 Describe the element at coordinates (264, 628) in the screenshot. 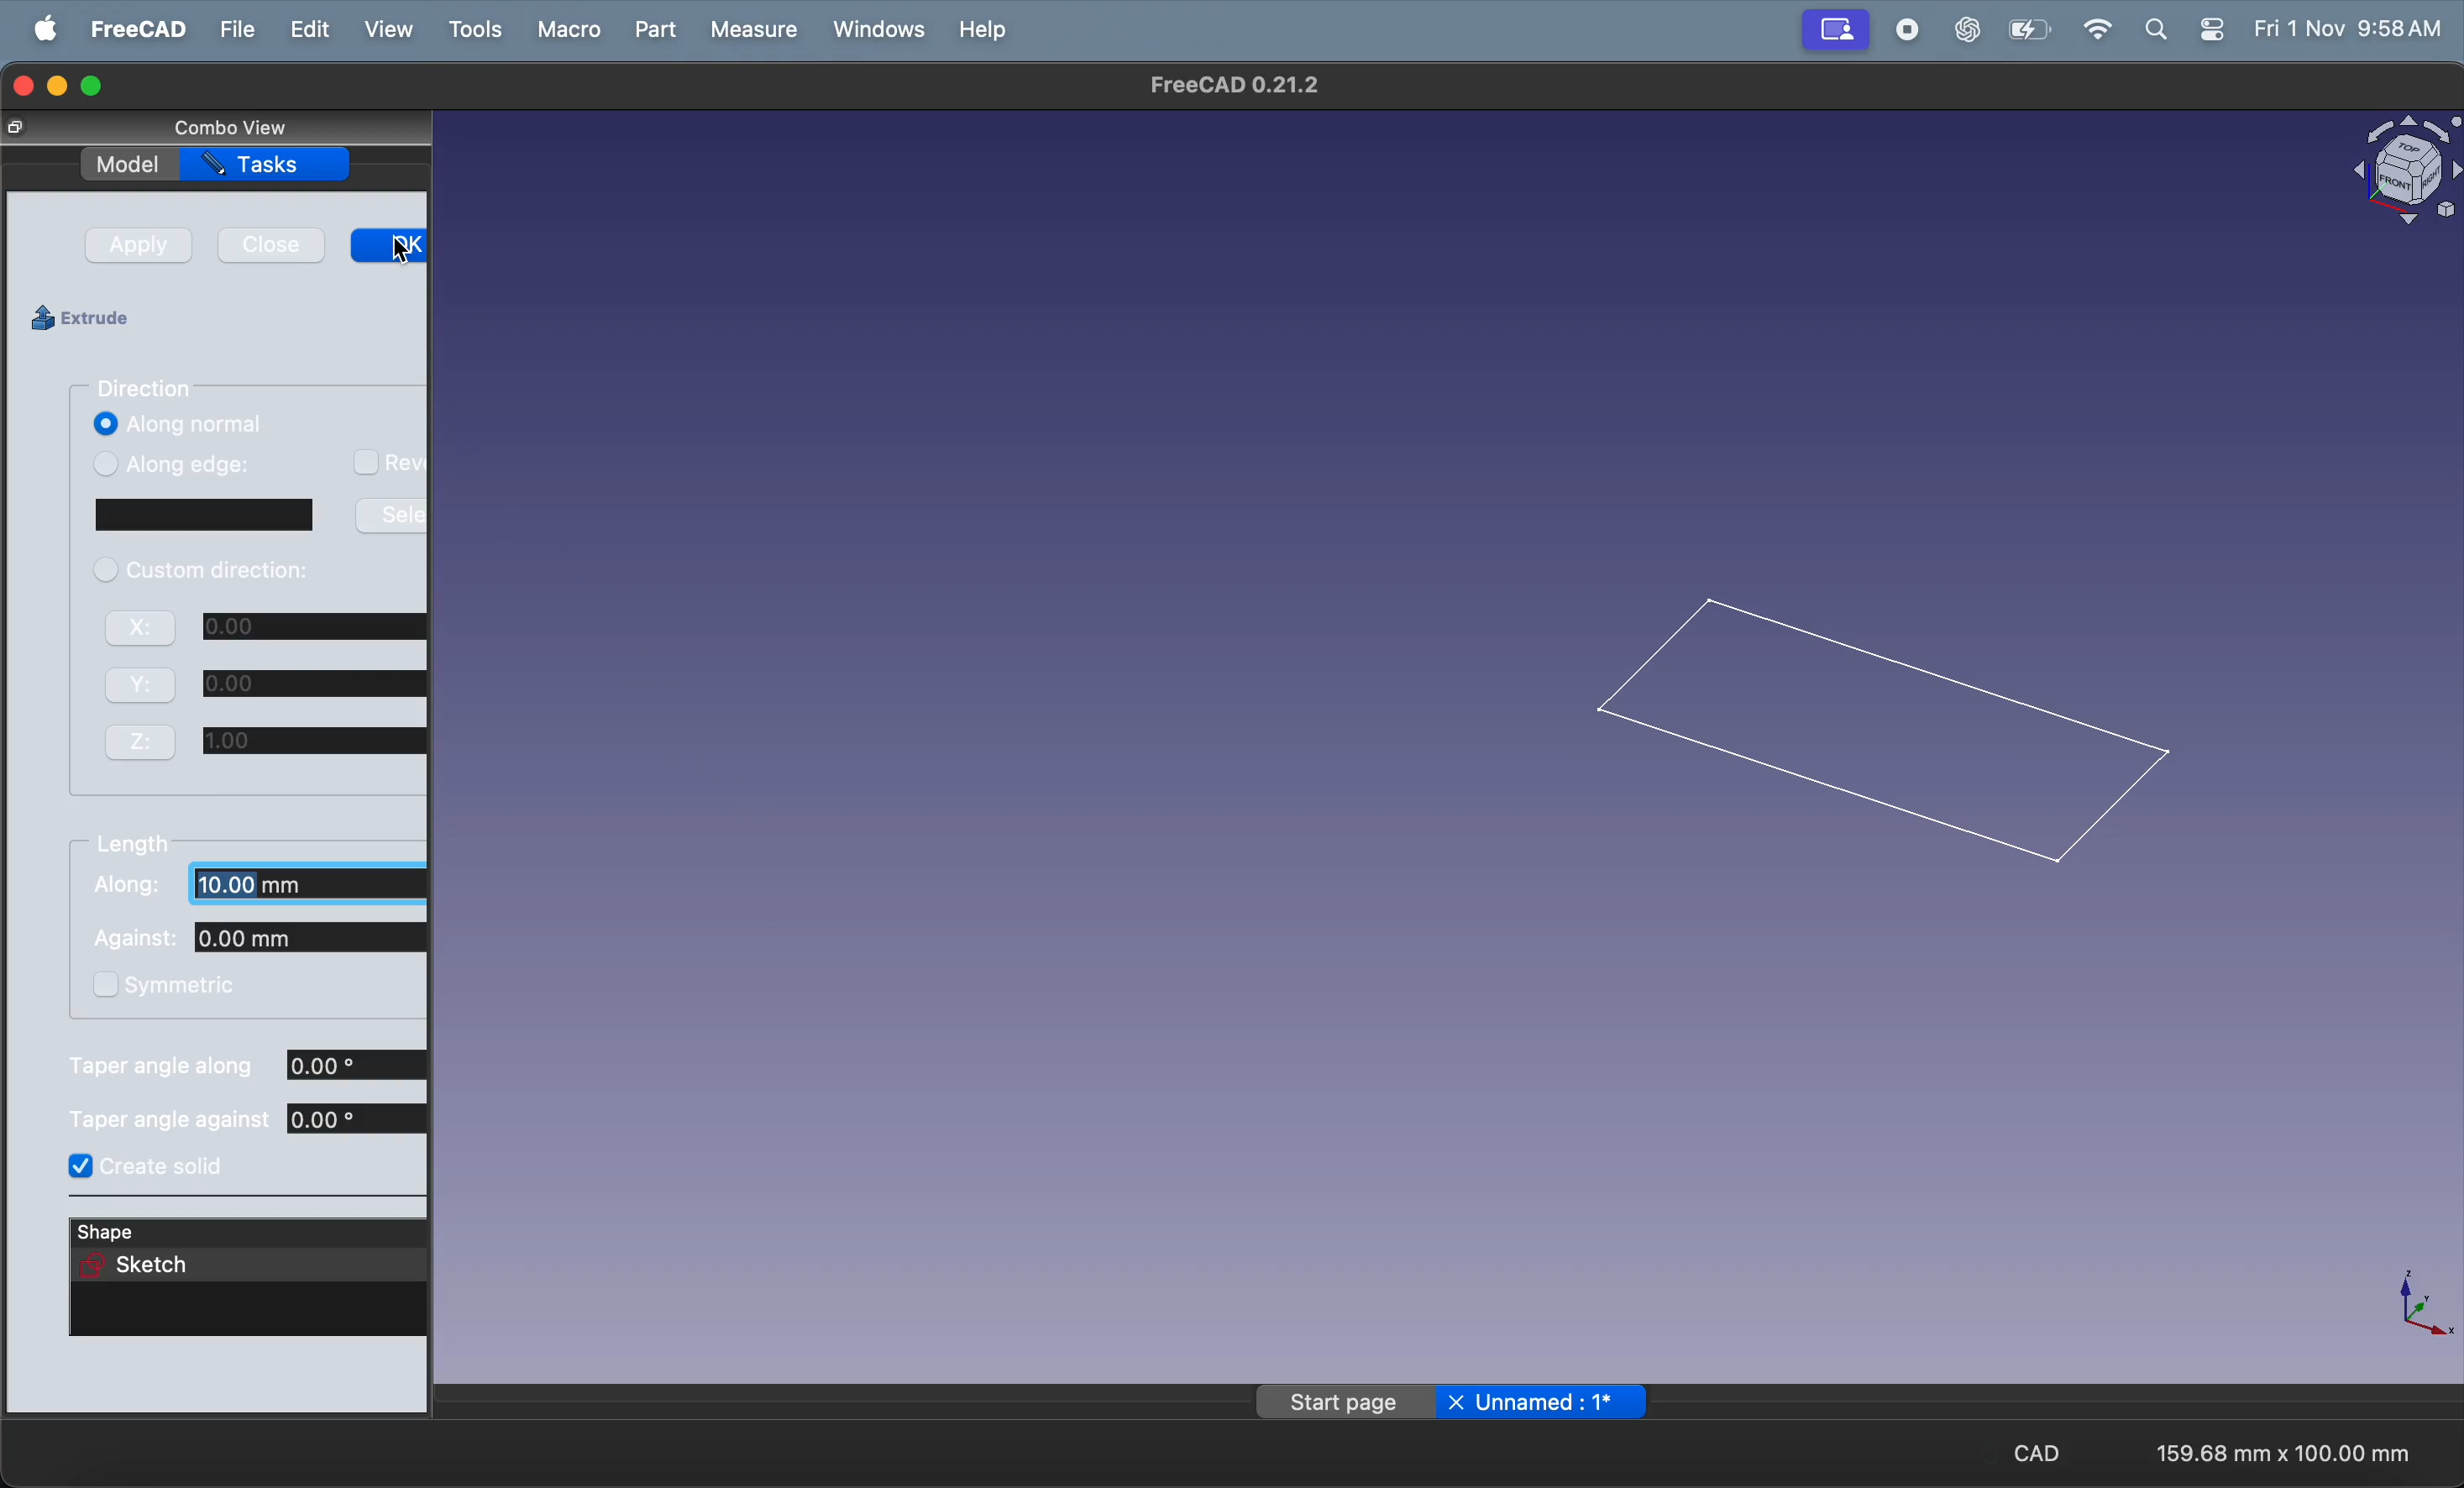

I see ` x axis co ordinate` at that location.